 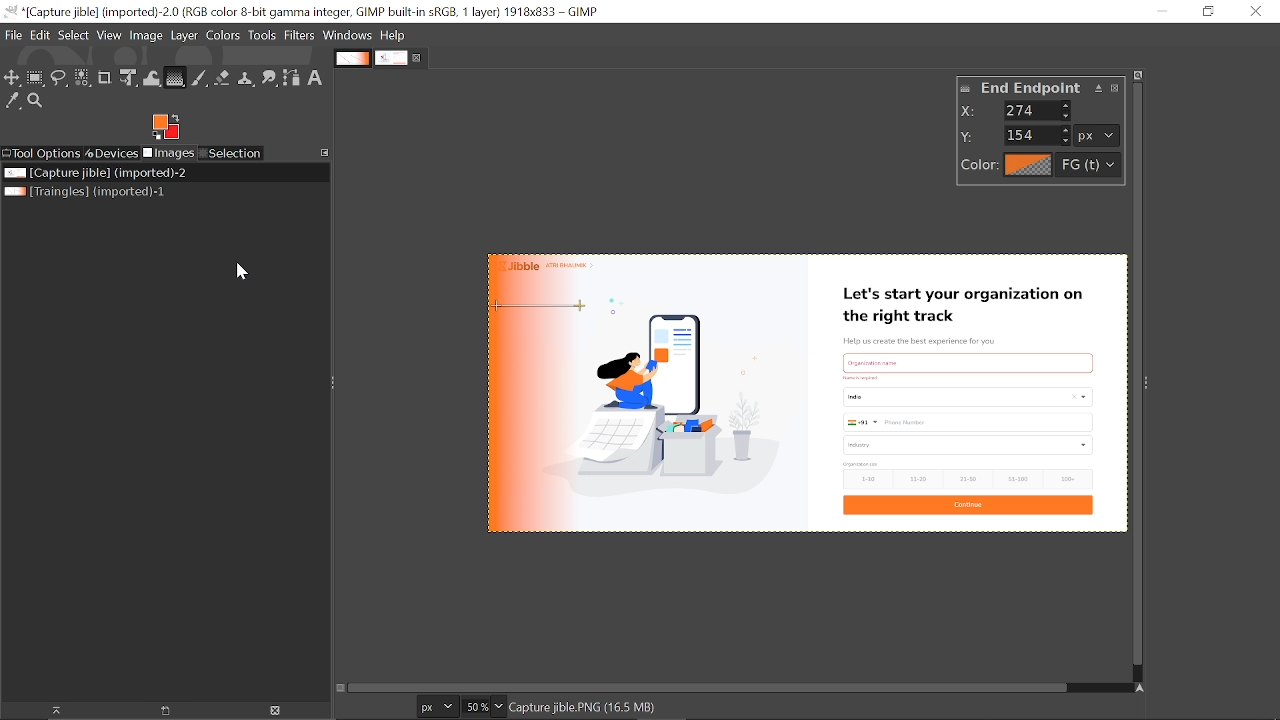 I want to click on Edit, so click(x=39, y=35).